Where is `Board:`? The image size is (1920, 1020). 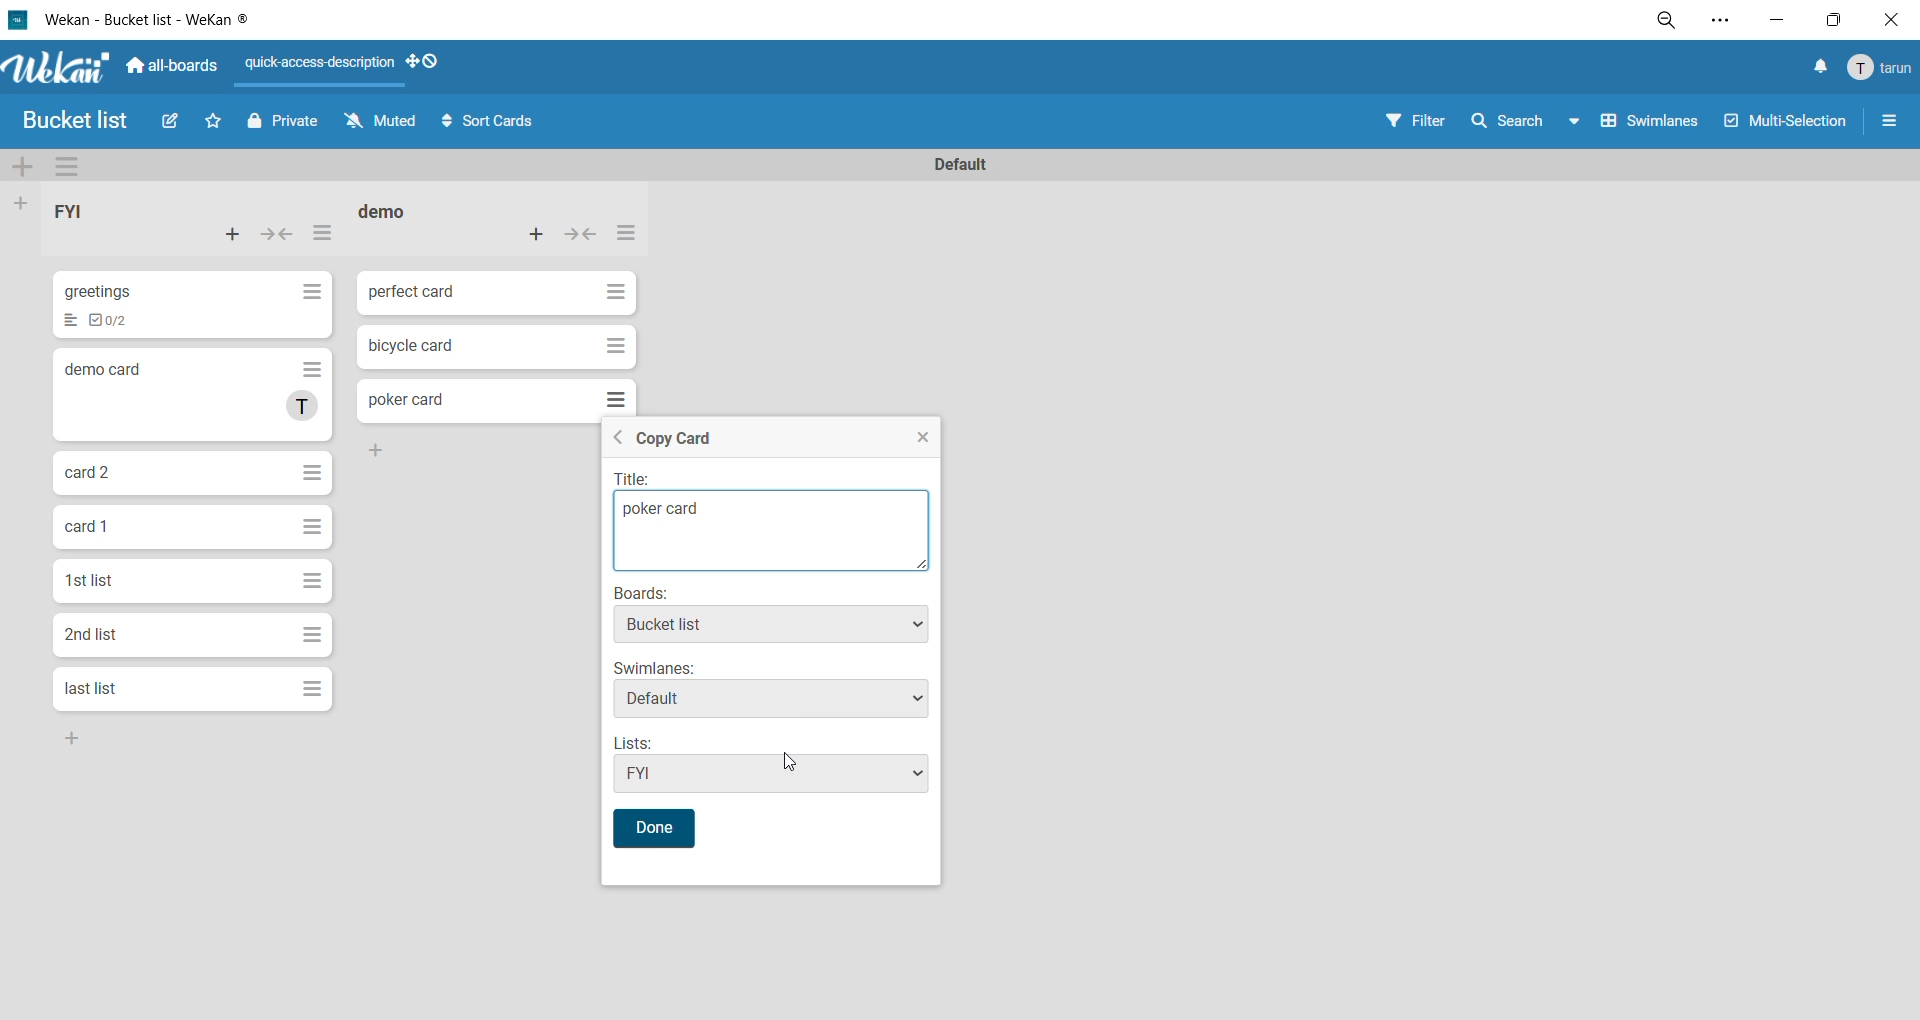
Board: is located at coordinates (656, 593).